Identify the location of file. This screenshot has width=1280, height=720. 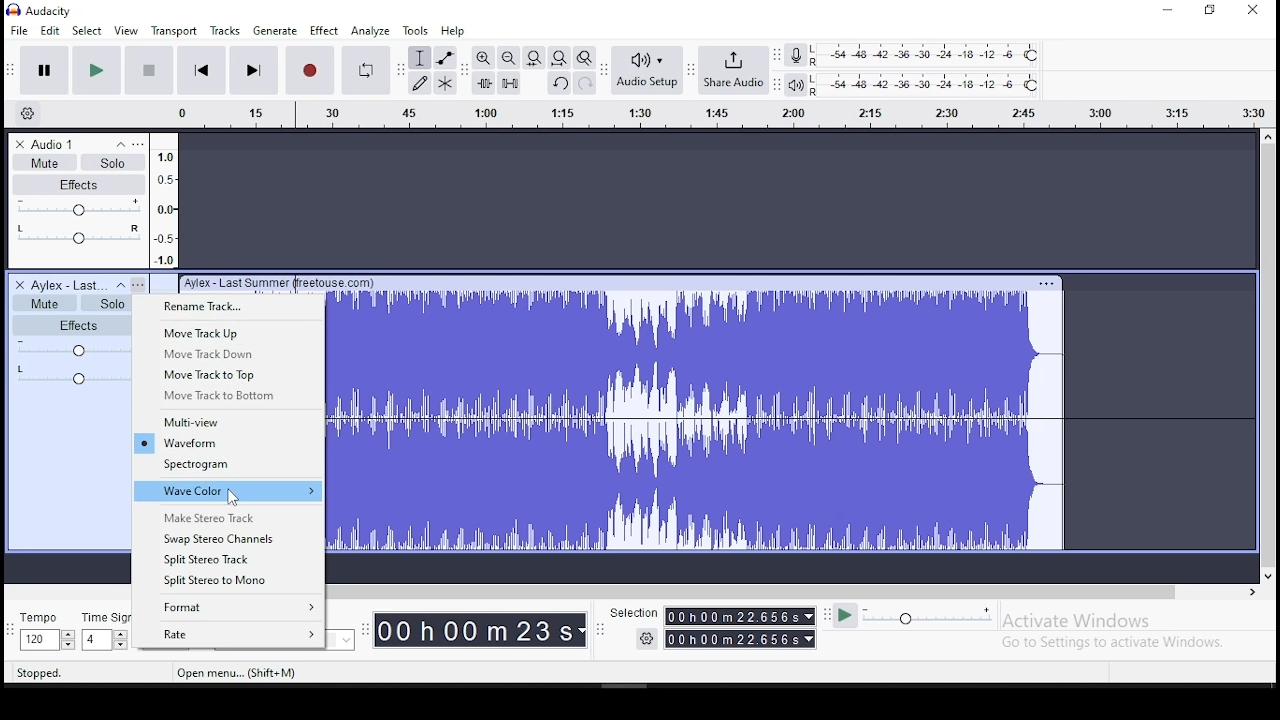
(21, 29).